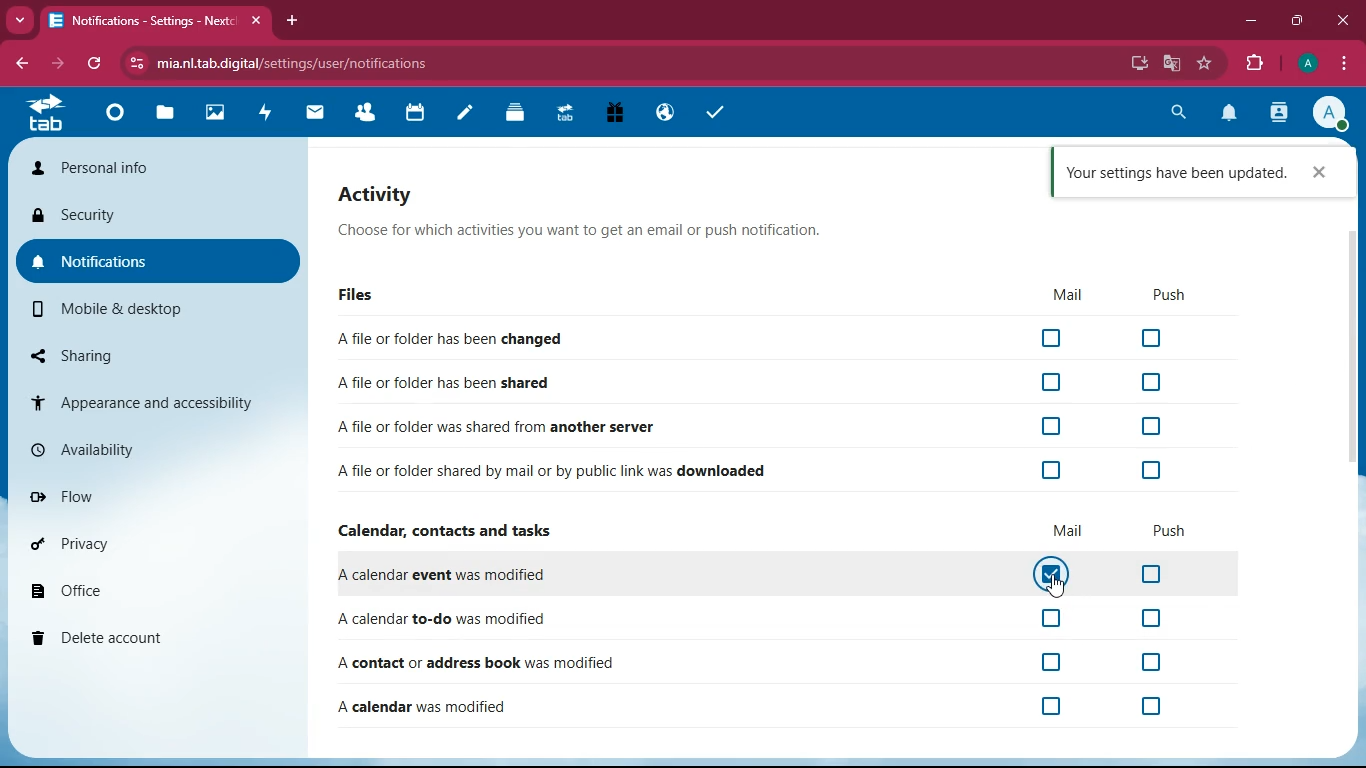 The image size is (1366, 768). Describe the element at coordinates (1295, 22) in the screenshot. I see `maximize` at that location.